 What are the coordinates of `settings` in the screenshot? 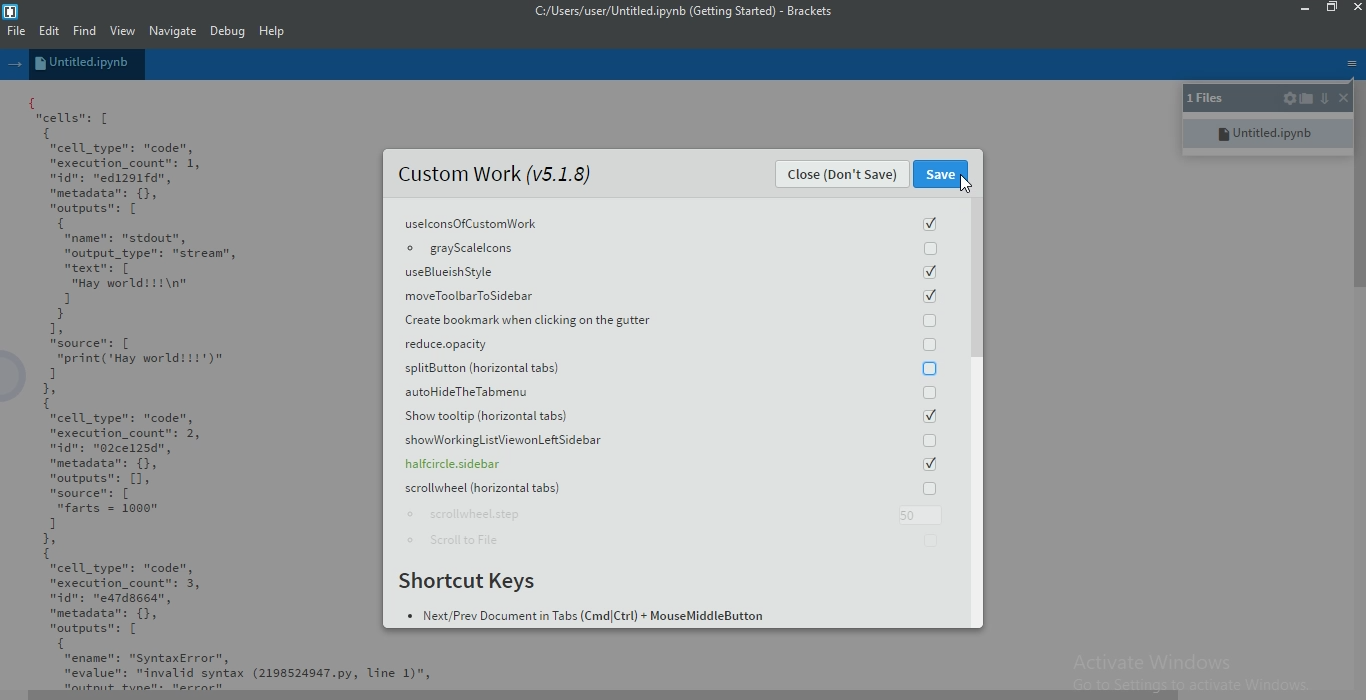 It's located at (1288, 99).